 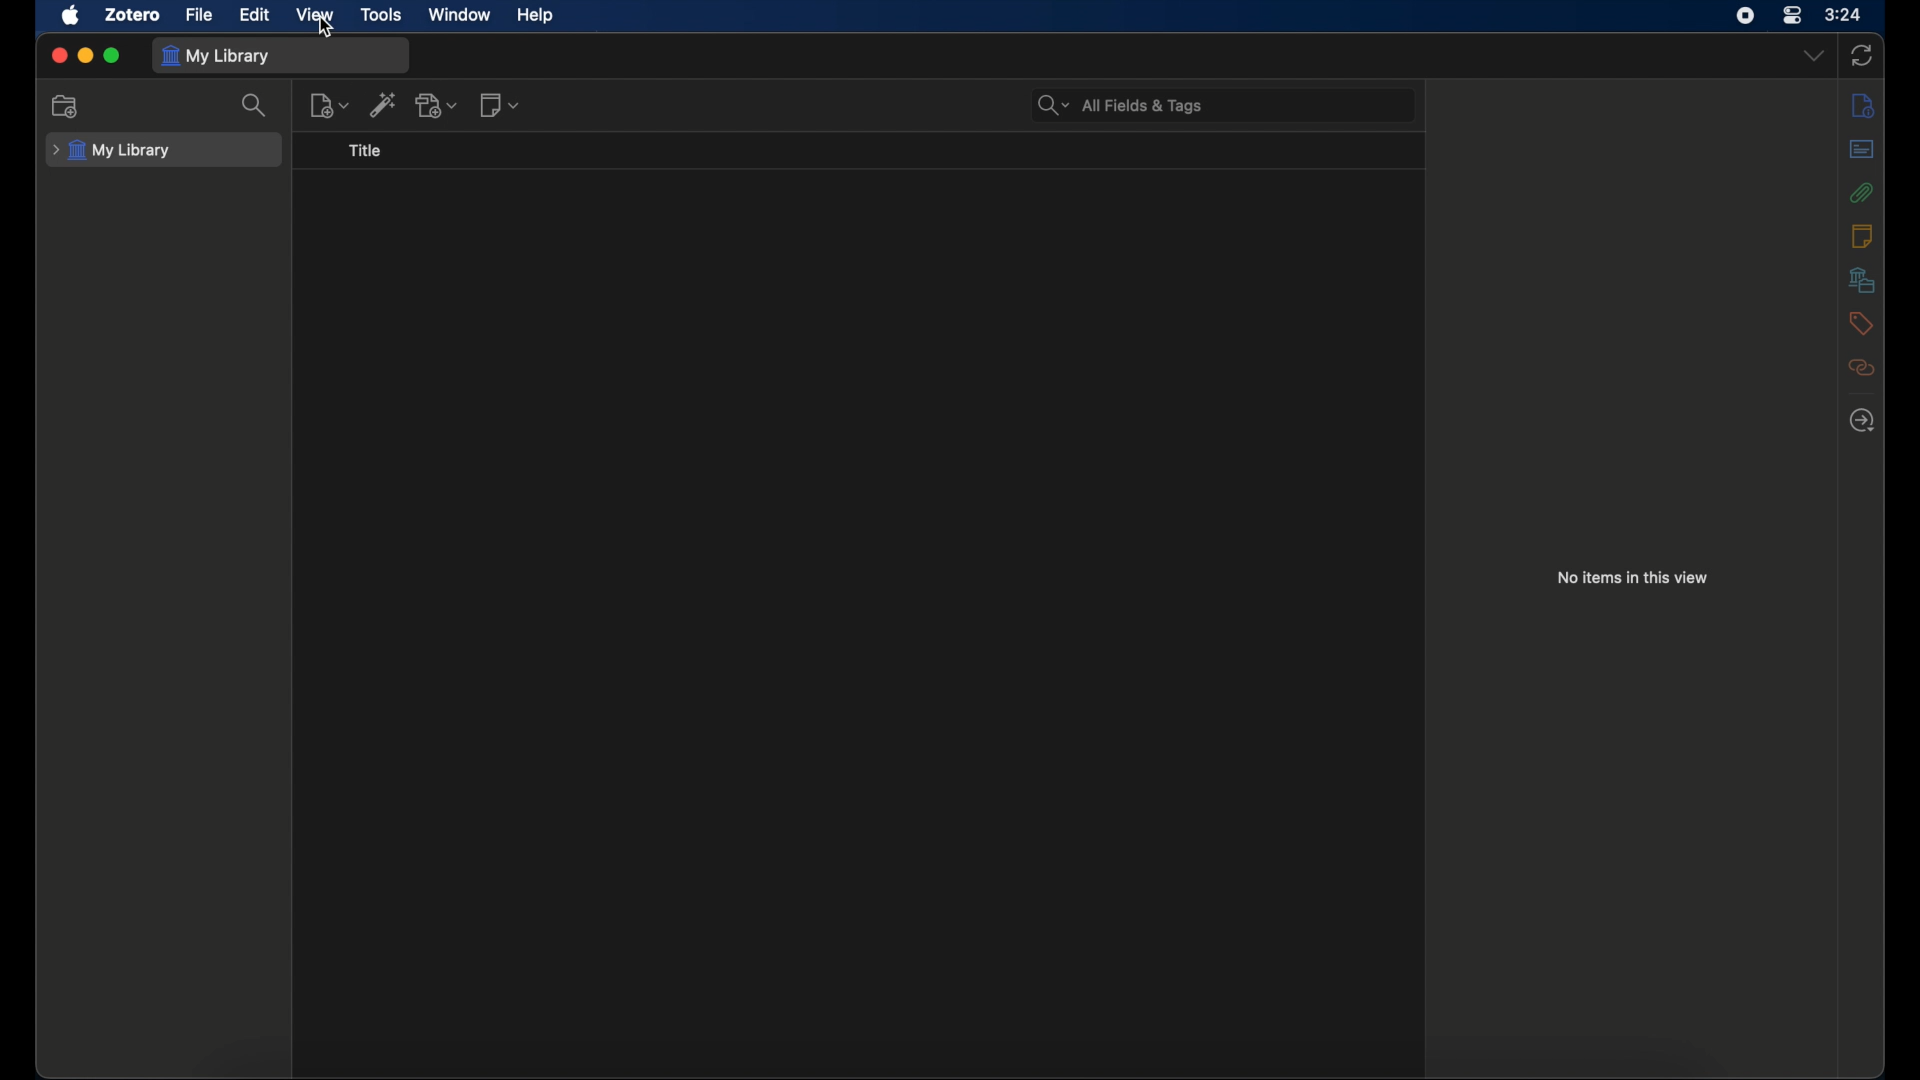 What do you see at coordinates (1843, 13) in the screenshot?
I see `time (3:24)` at bounding box center [1843, 13].